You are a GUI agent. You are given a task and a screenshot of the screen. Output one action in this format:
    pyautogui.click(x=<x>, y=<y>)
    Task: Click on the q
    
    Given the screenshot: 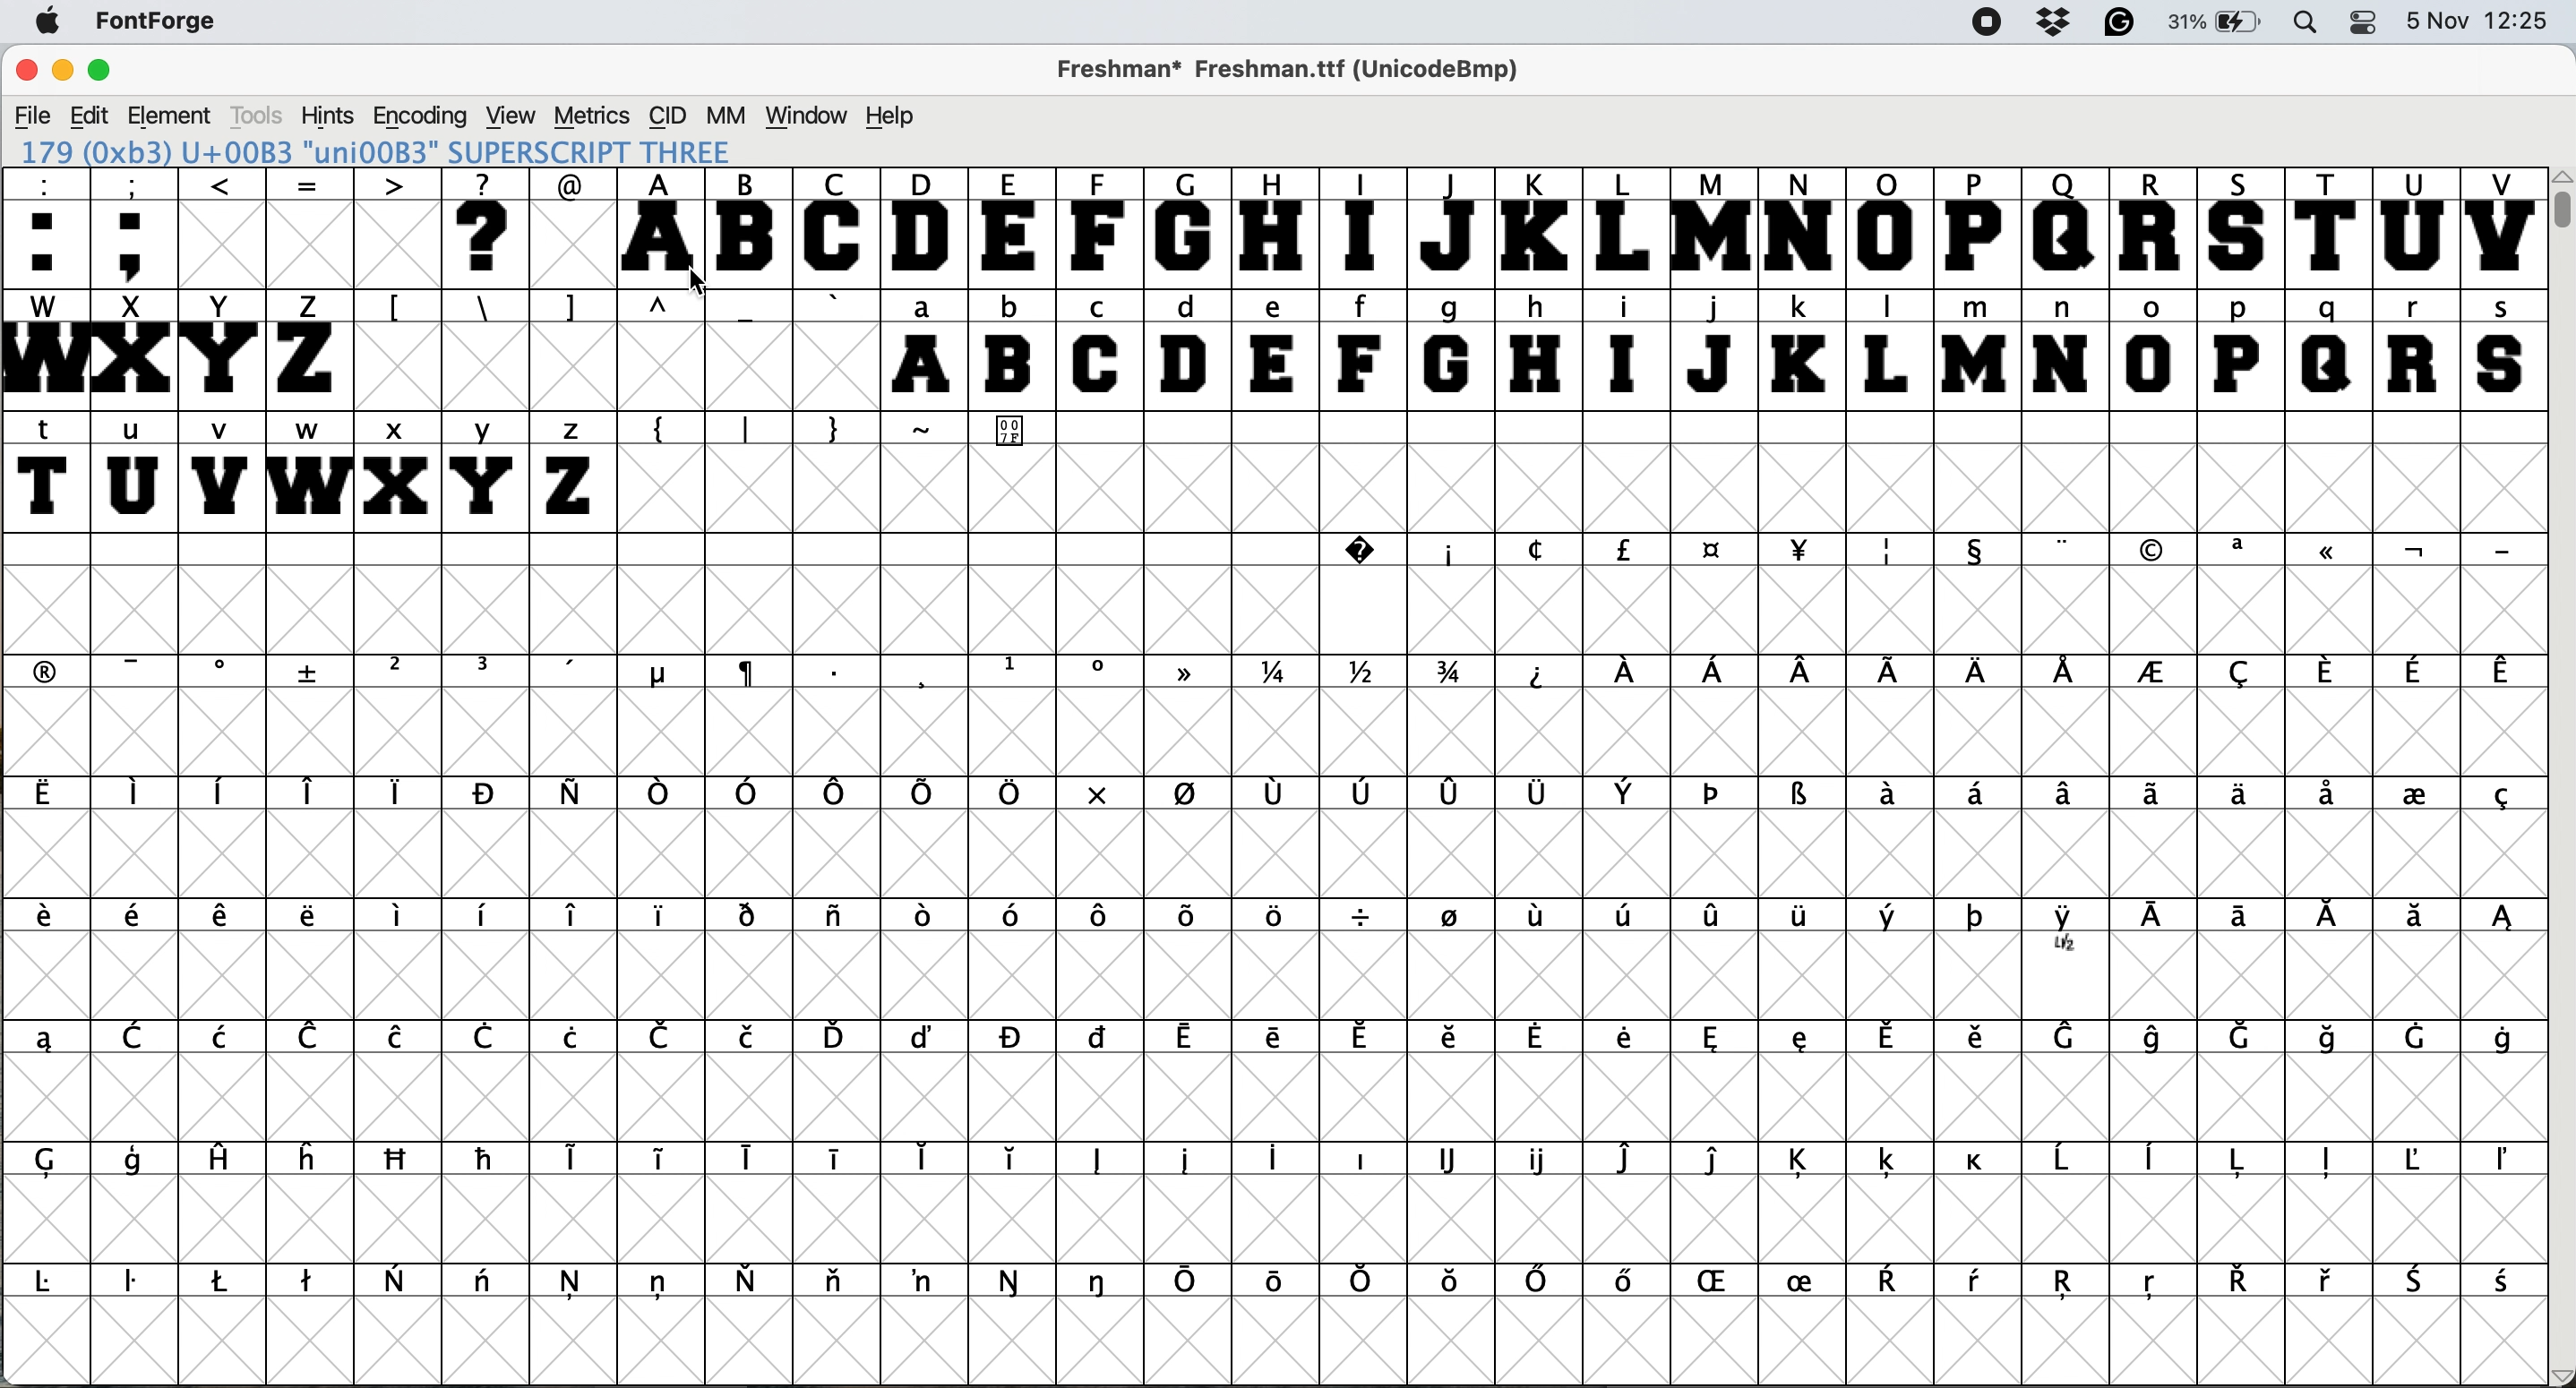 What is the action you would take?
    pyautogui.click(x=2329, y=350)
    